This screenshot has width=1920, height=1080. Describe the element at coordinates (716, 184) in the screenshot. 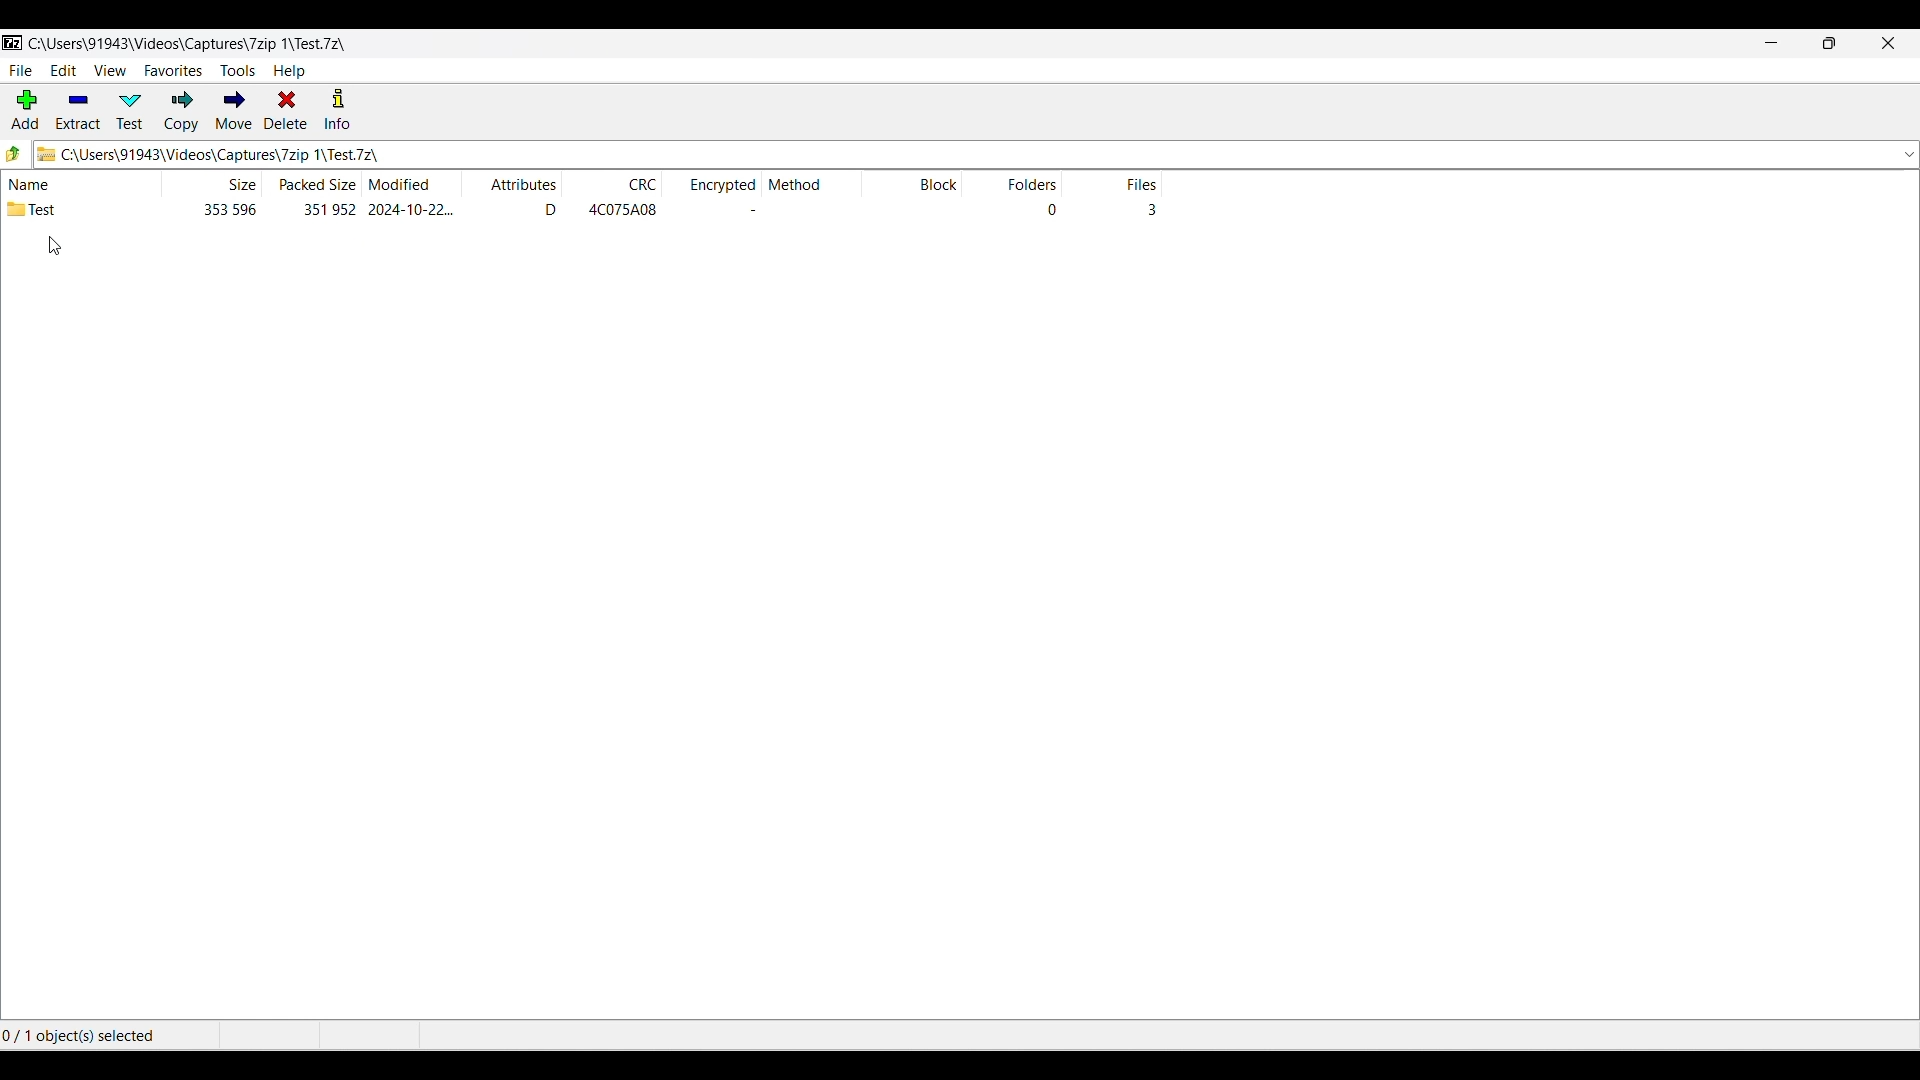

I see `Encrypted column` at that location.